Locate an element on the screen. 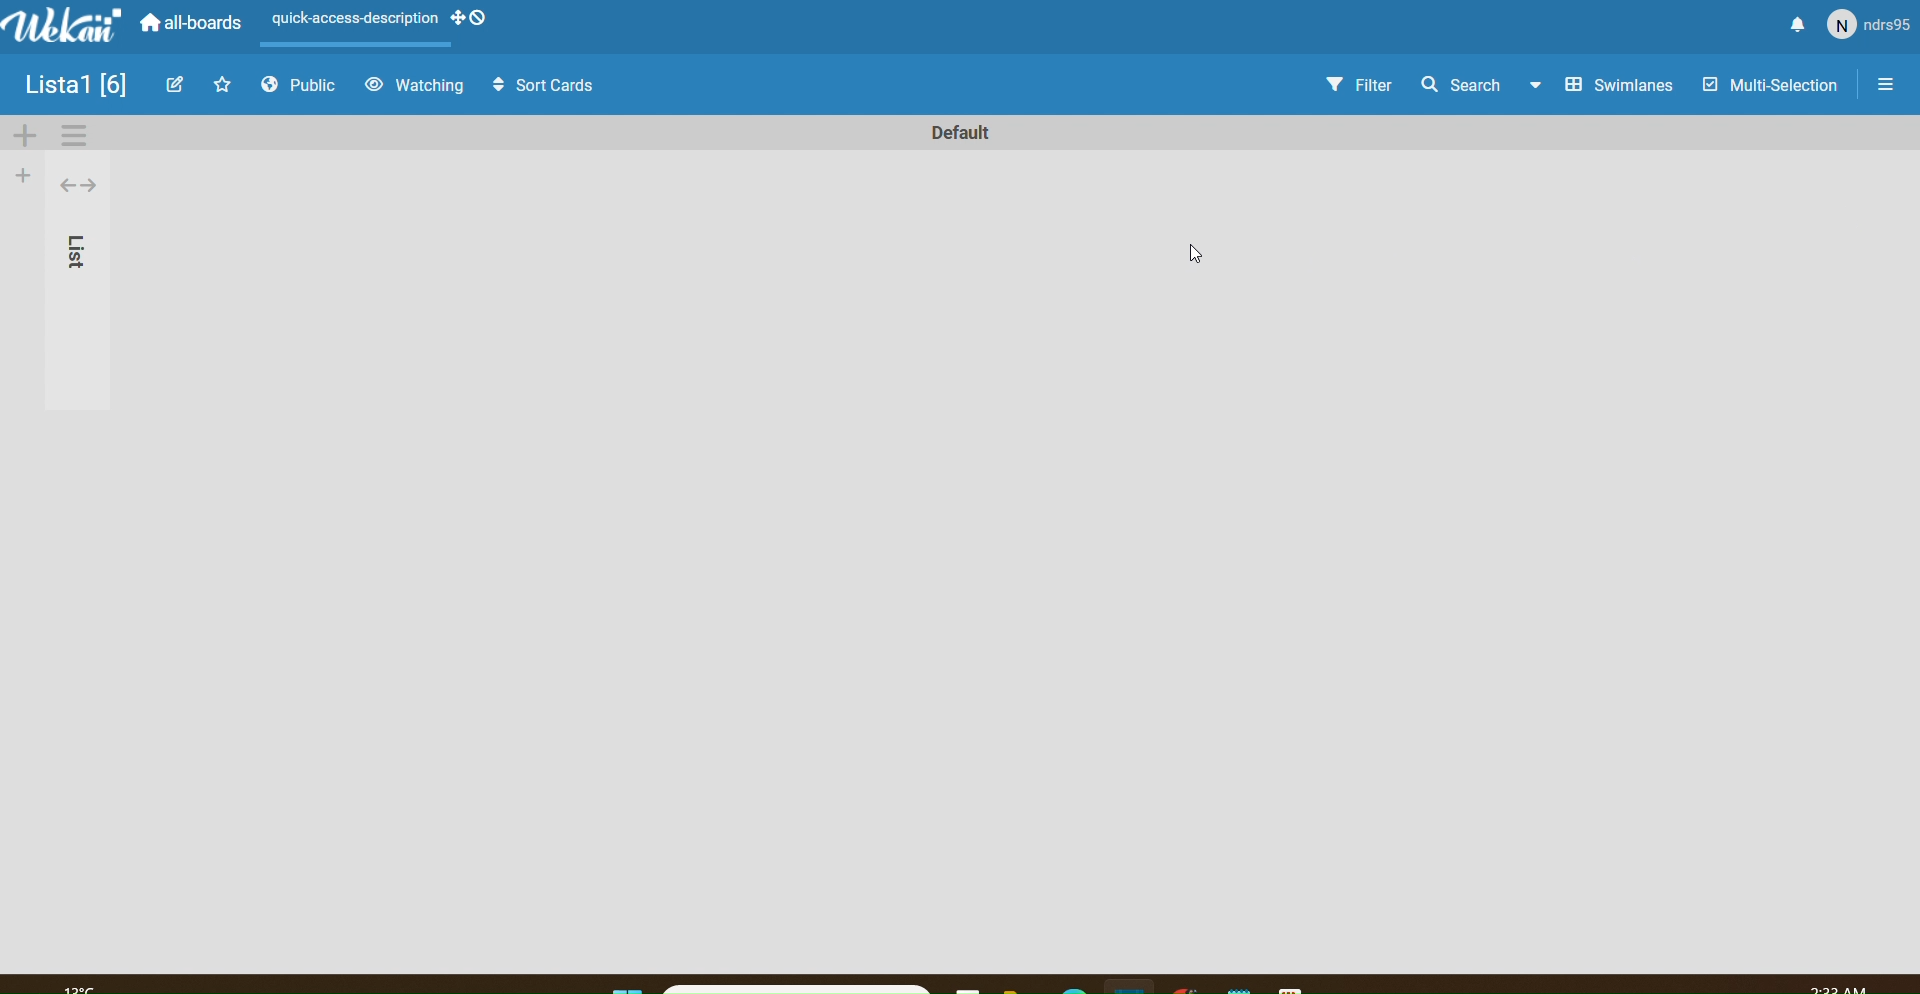 The height and width of the screenshot is (994, 1920). Image is located at coordinates (82, 85).